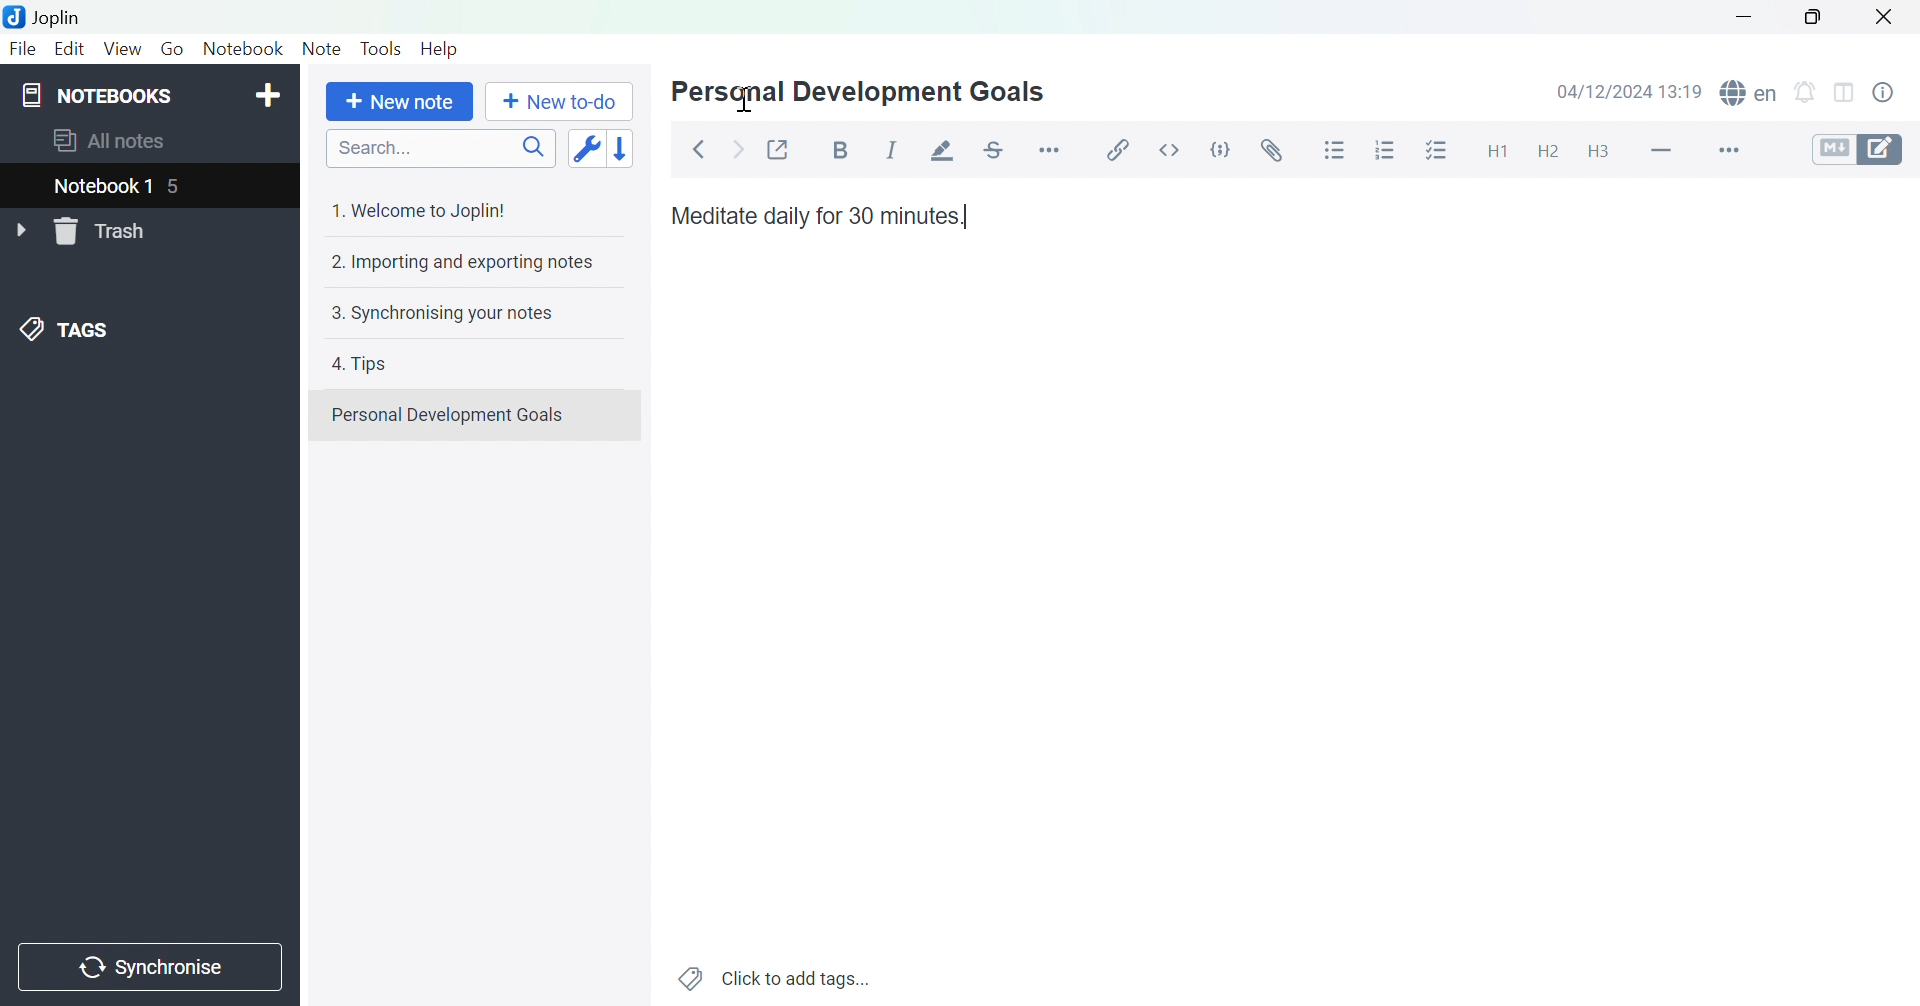 The height and width of the screenshot is (1006, 1920). I want to click on Highlight, so click(945, 150).